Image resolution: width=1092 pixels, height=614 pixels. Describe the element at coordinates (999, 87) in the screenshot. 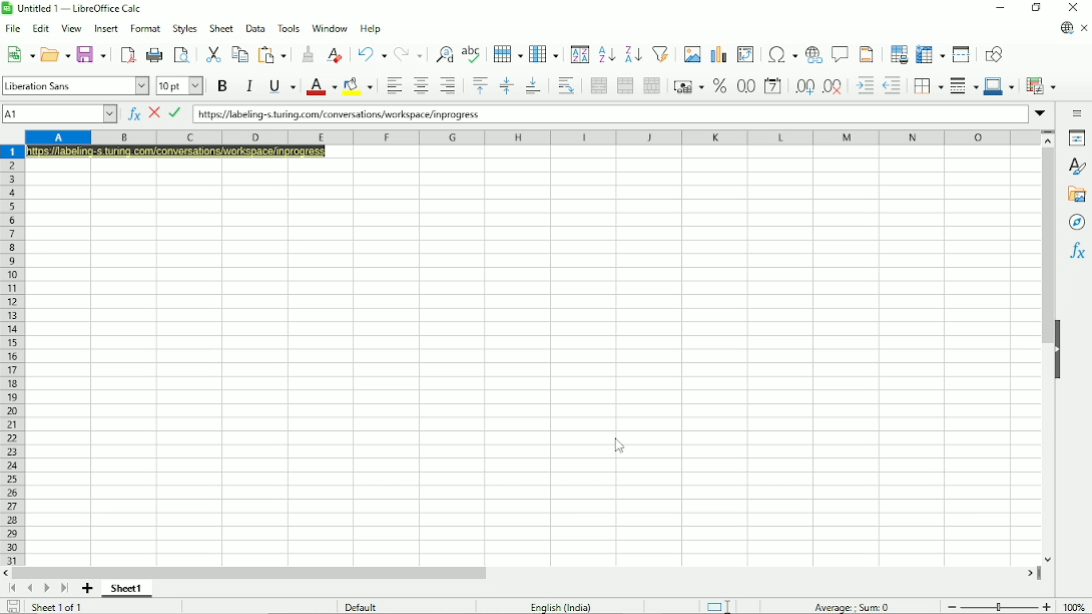

I see `Border color` at that location.